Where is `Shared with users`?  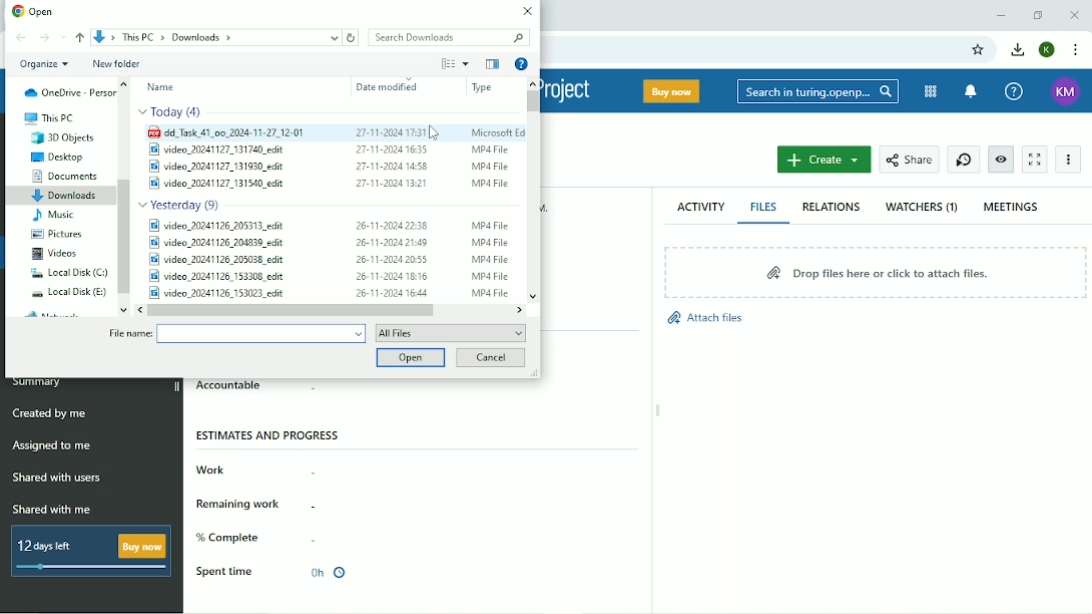 Shared with users is located at coordinates (57, 478).